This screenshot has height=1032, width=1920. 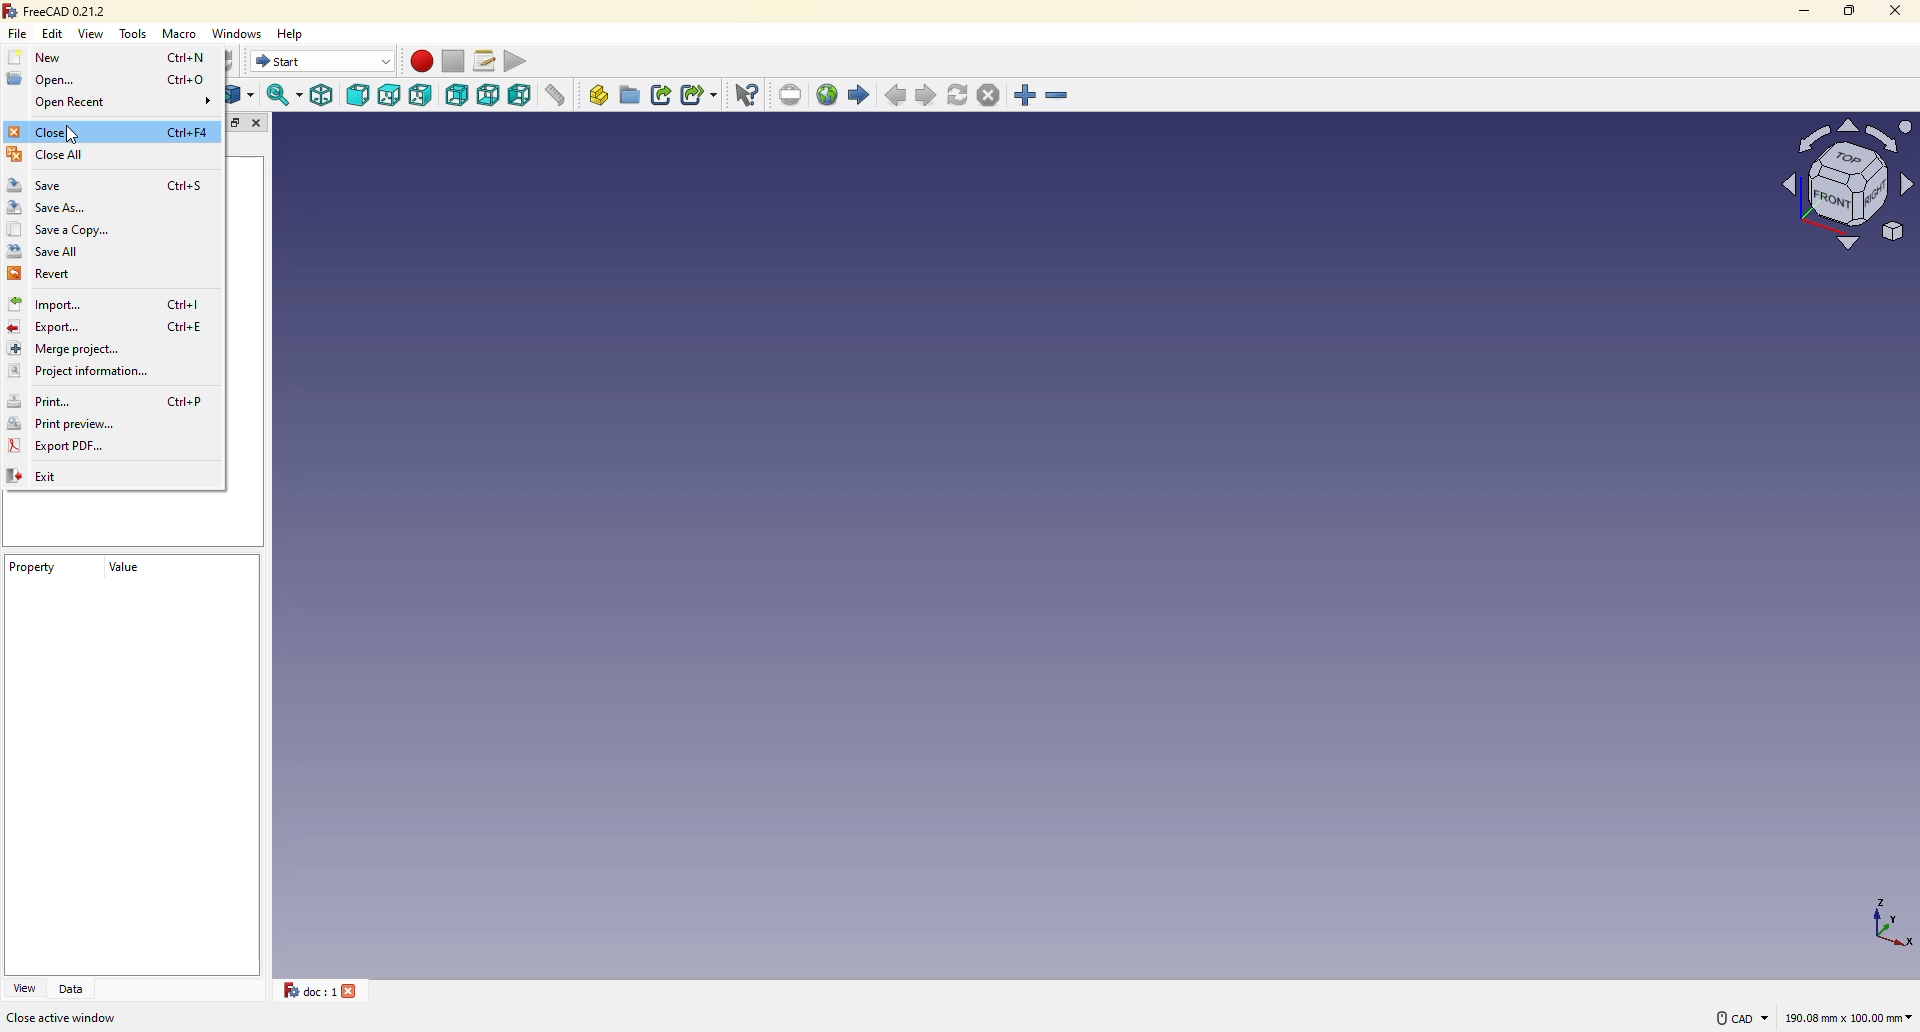 What do you see at coordinates (1893, 10) in the screenshot?
I see `close` at bounding box center [1893, 10].